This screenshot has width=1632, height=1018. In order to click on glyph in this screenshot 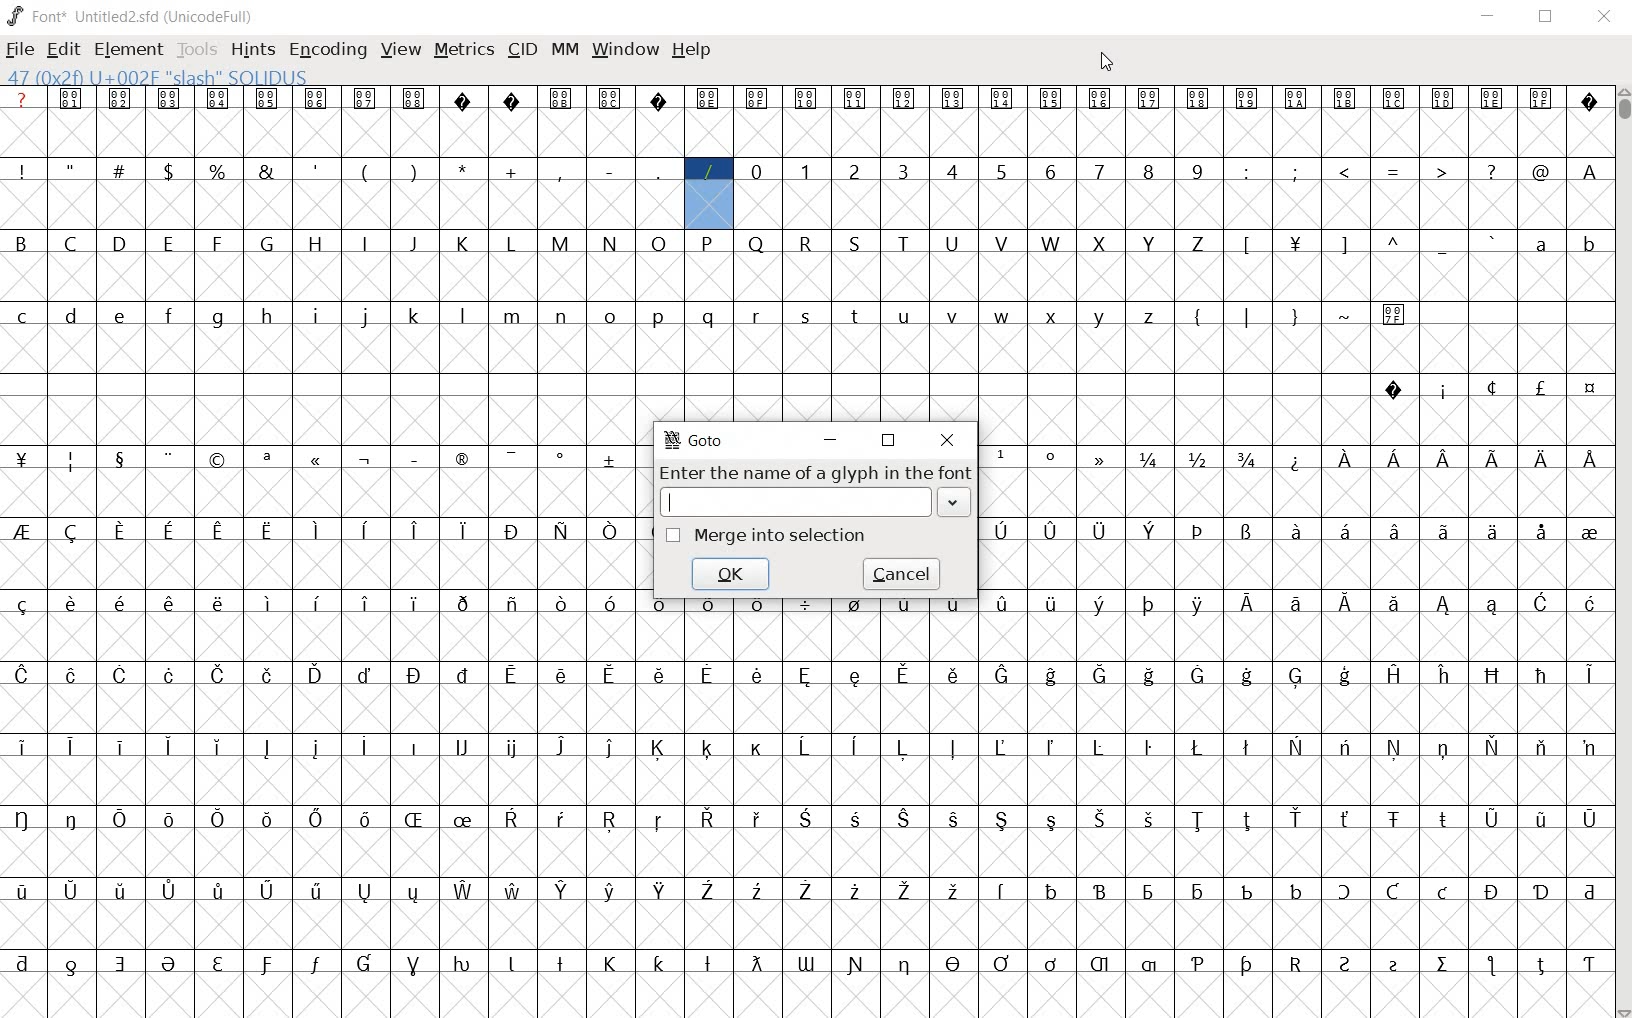, I will do `click(611, 460)`.